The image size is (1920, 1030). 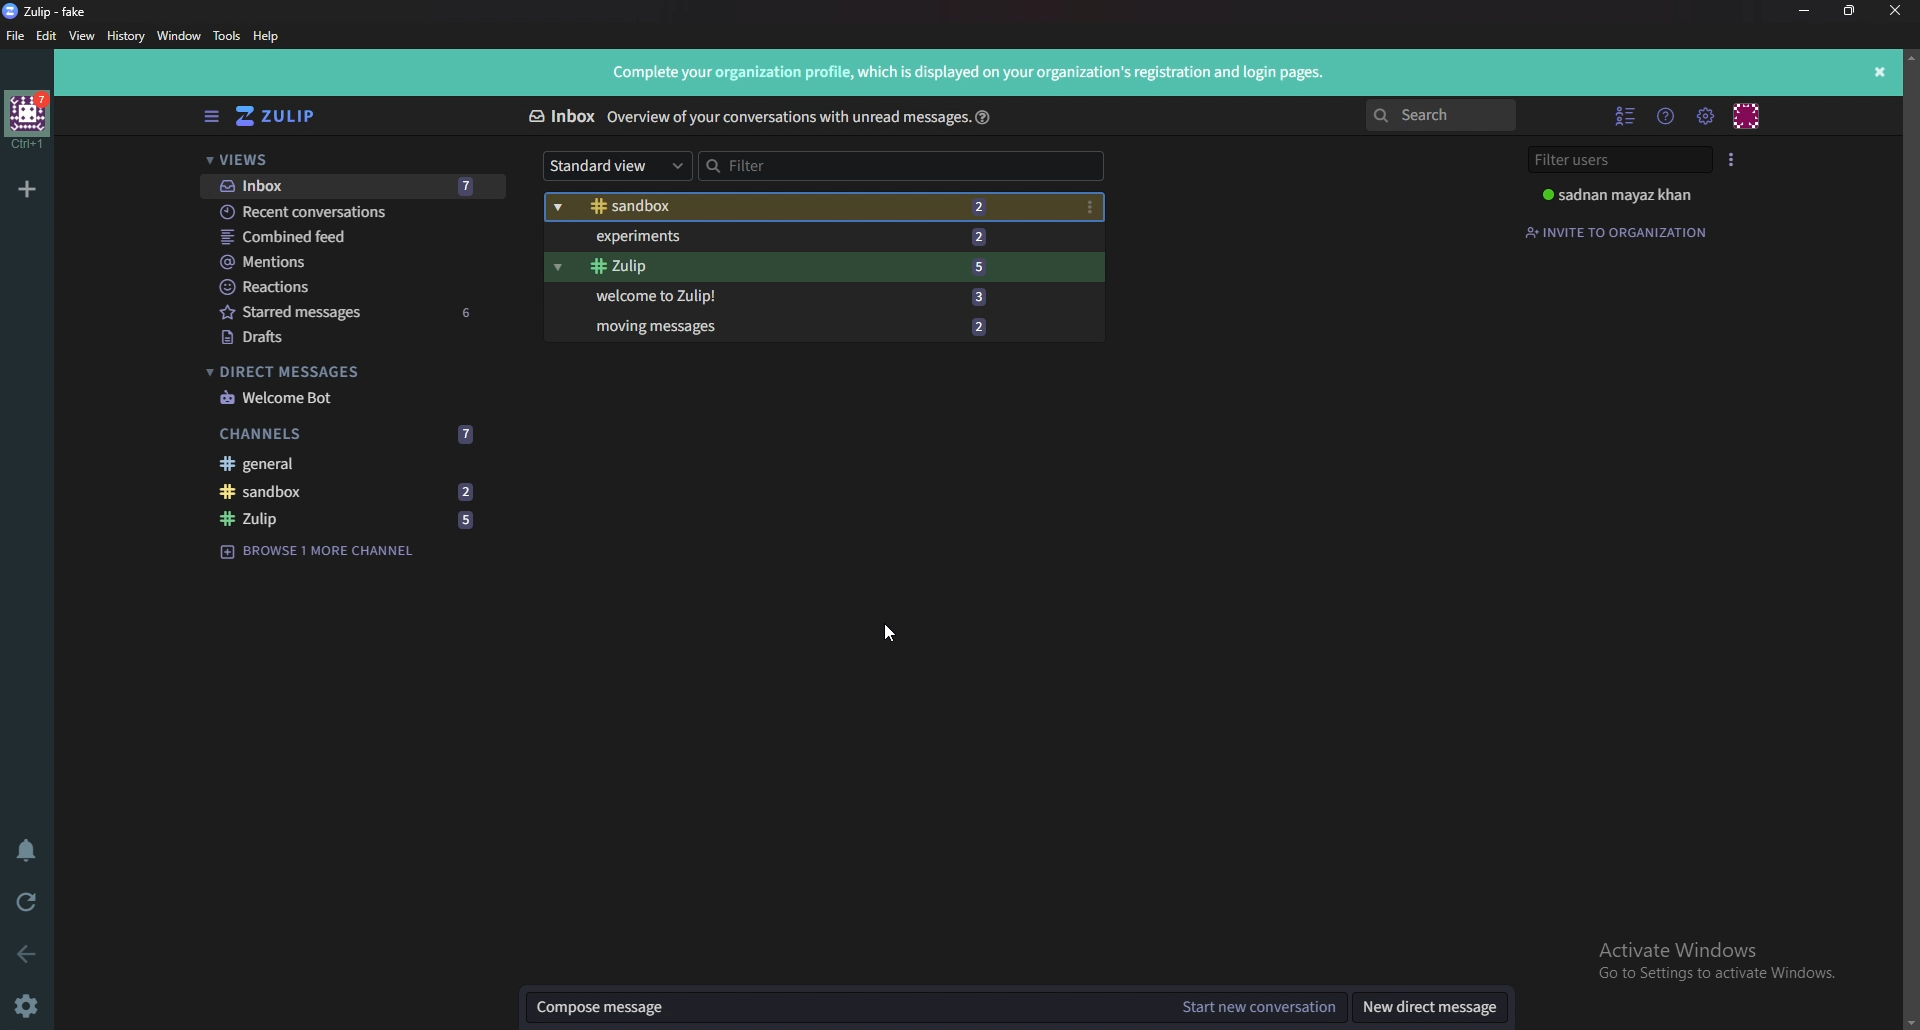 I want to click on welcome bot, so click(x=353, y=397).